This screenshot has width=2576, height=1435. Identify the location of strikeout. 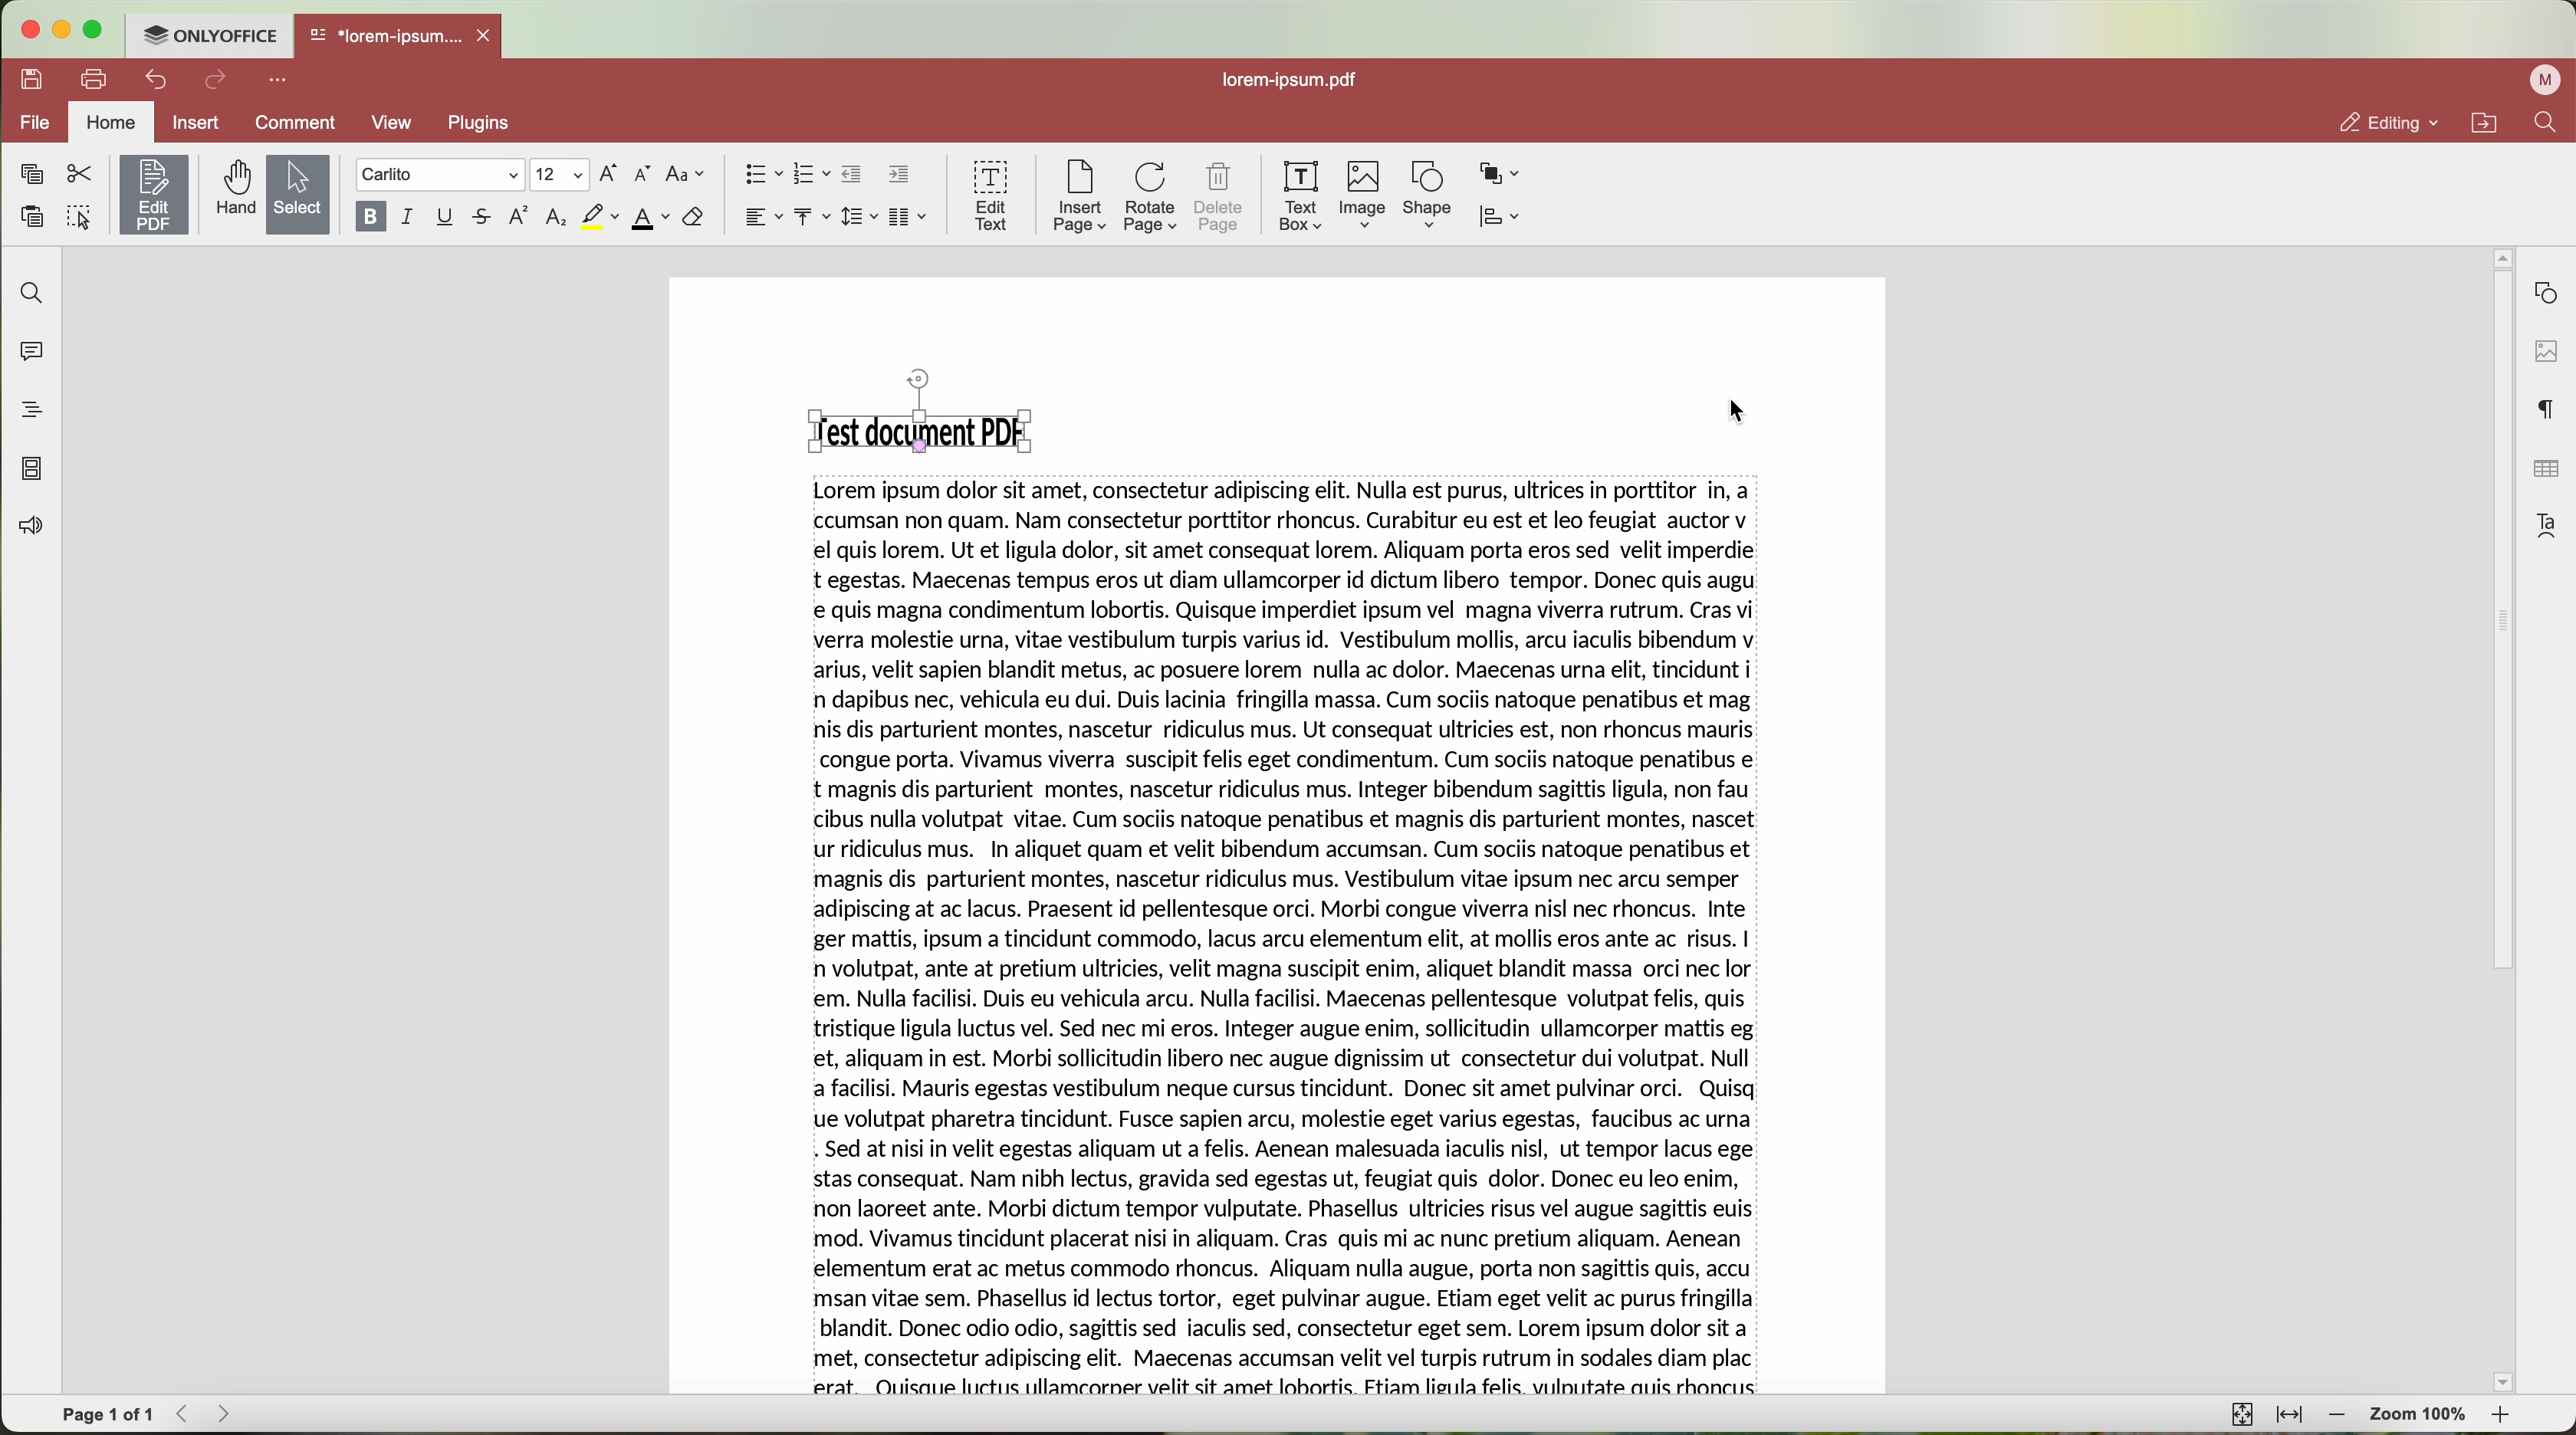
(485, 218).